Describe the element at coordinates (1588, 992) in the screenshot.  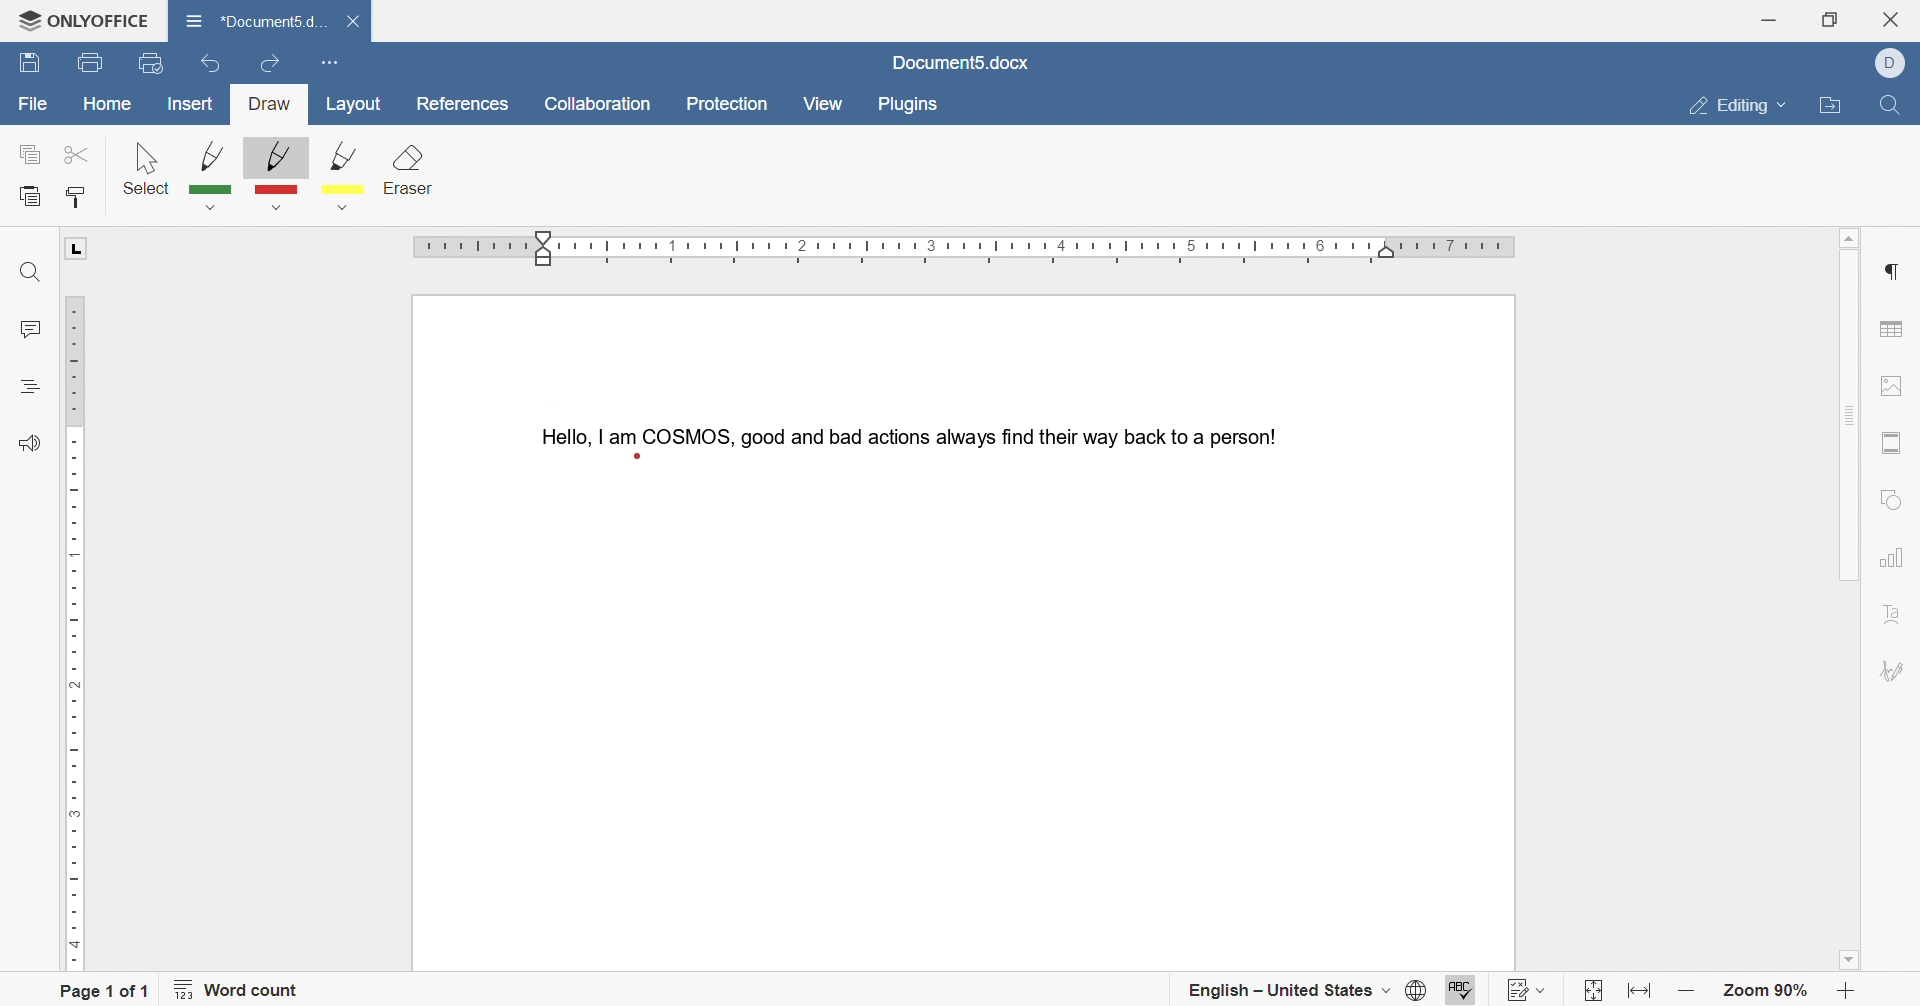
I see `fit to page` at that location.